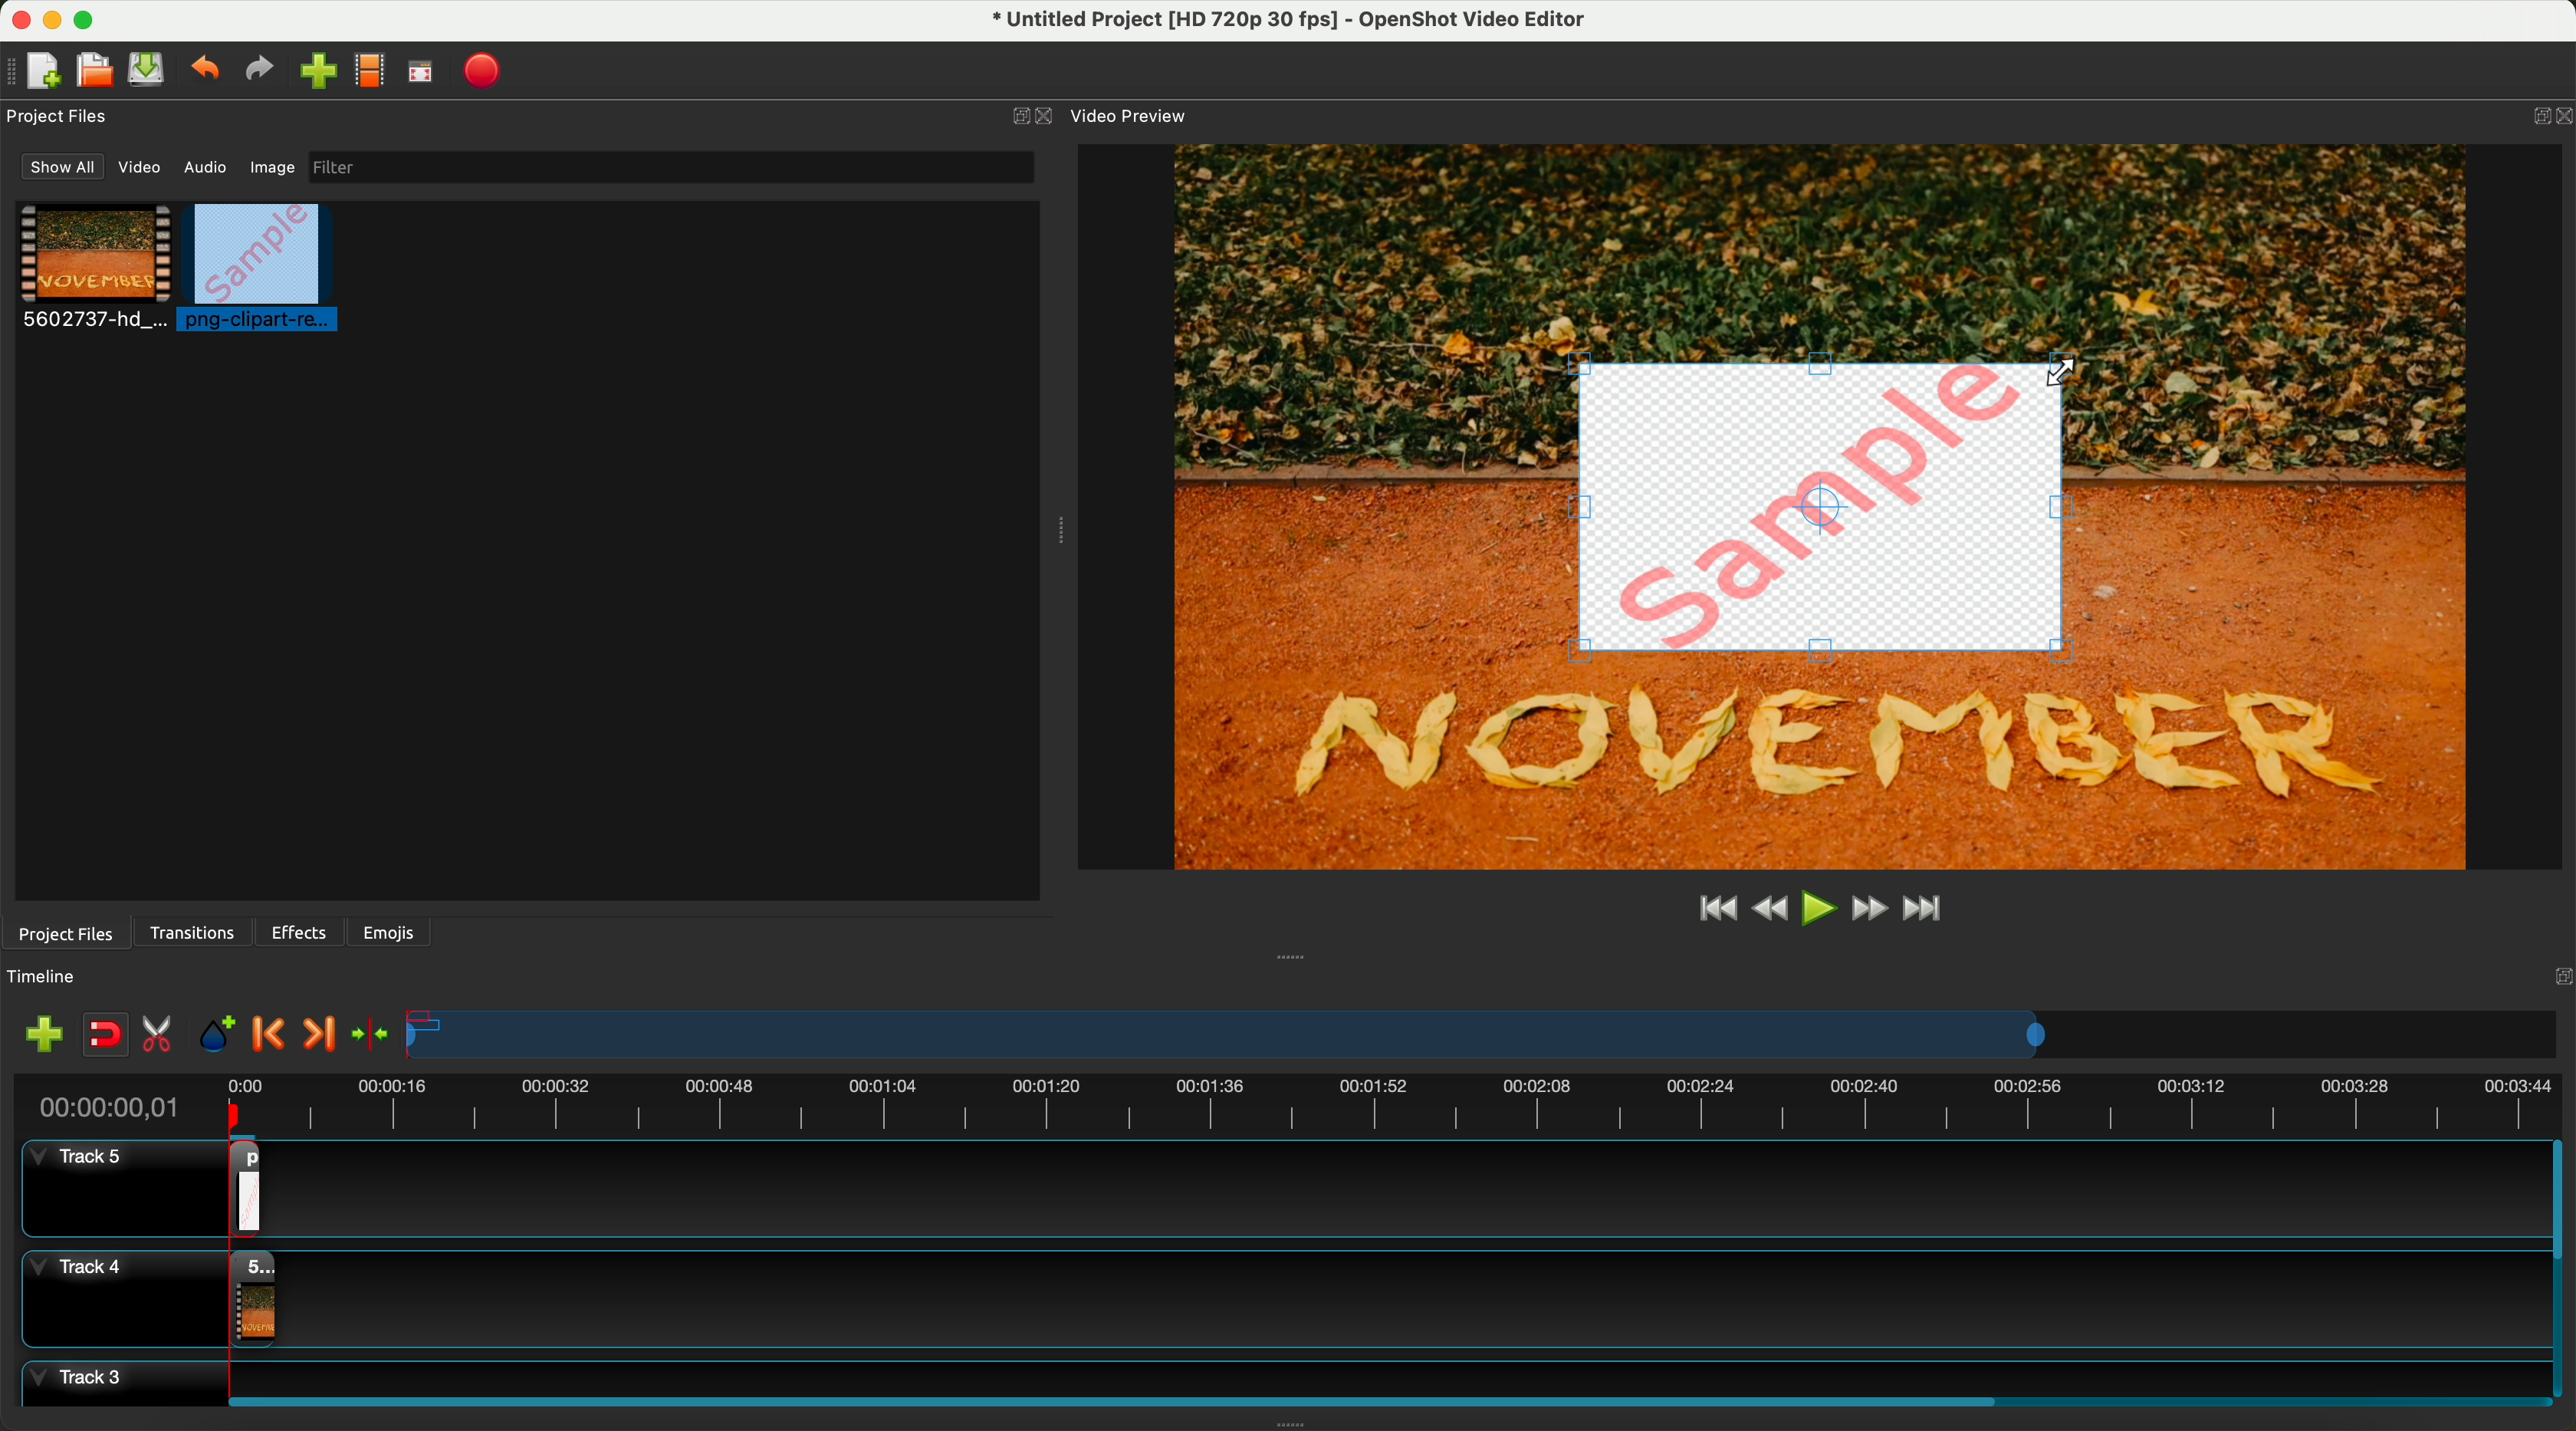  What do you see at coordinates (264, 72) in the screenshot?
I see `redo` at bounding box center [264, 72].